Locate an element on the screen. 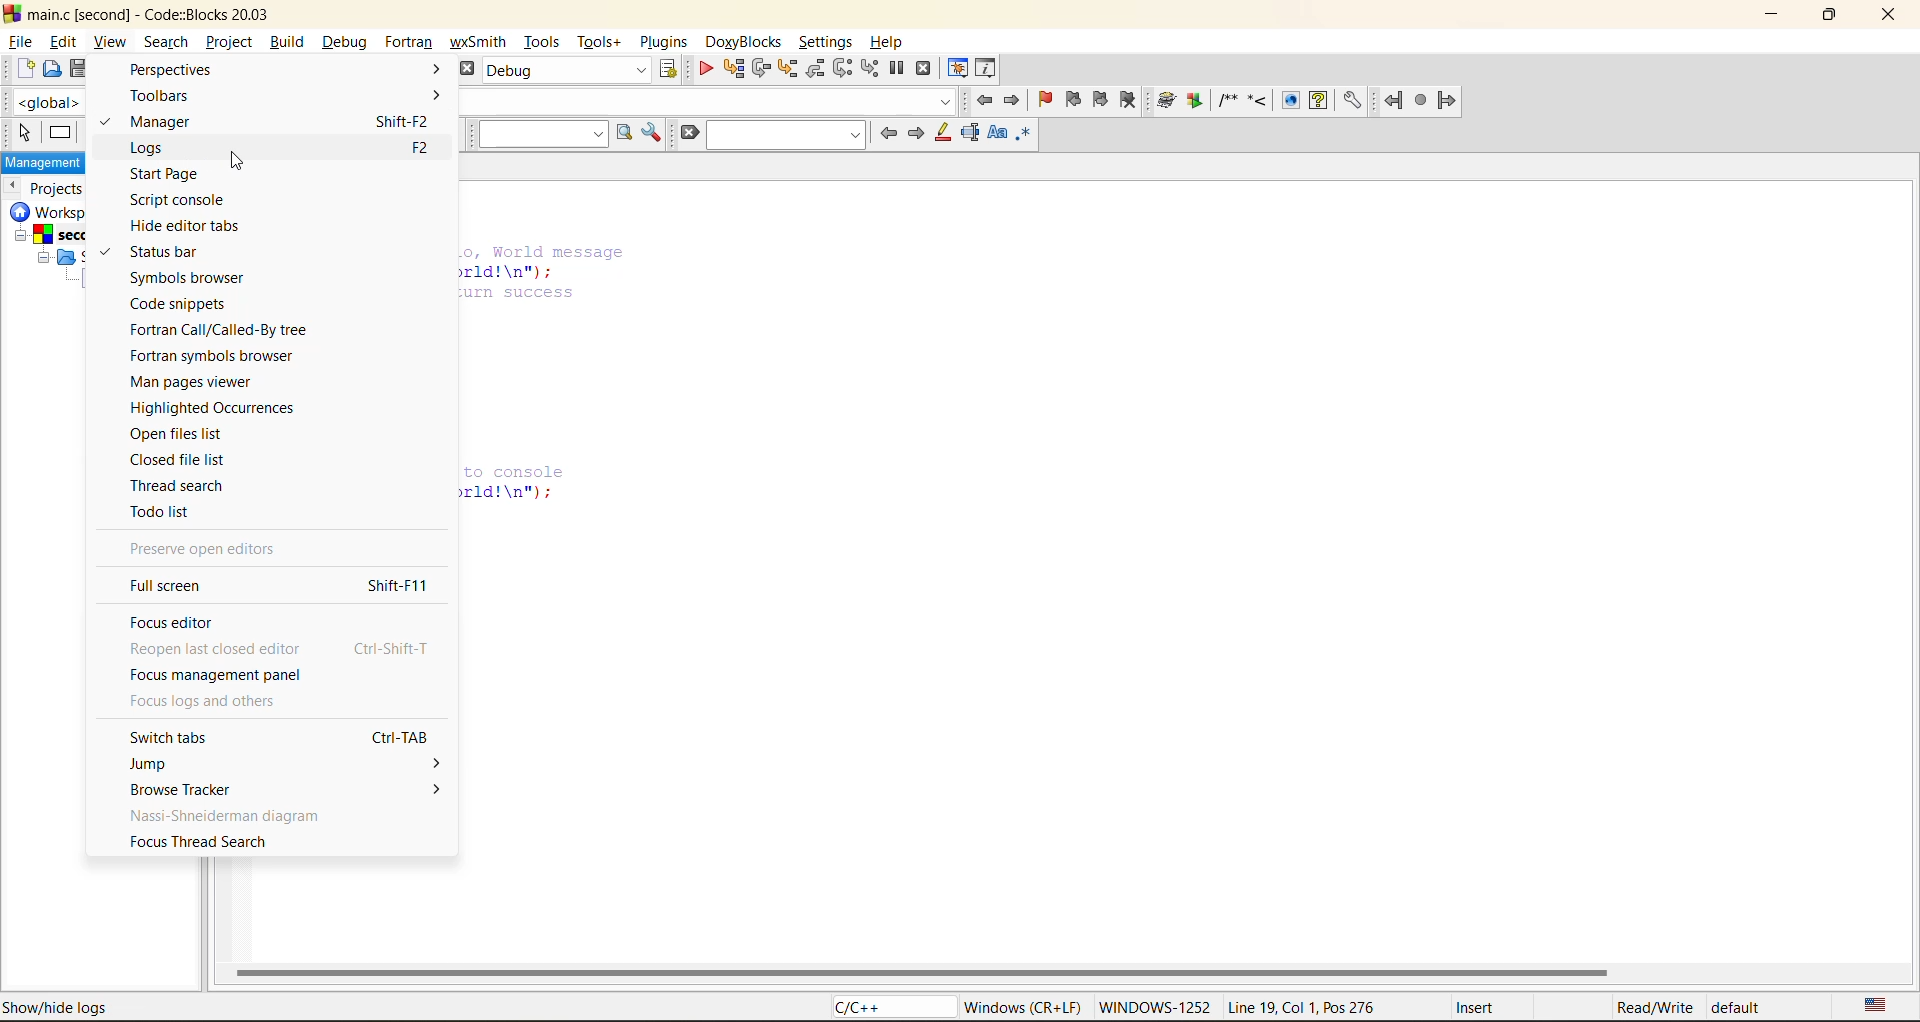  thread search is located at coordinates (184, 486).